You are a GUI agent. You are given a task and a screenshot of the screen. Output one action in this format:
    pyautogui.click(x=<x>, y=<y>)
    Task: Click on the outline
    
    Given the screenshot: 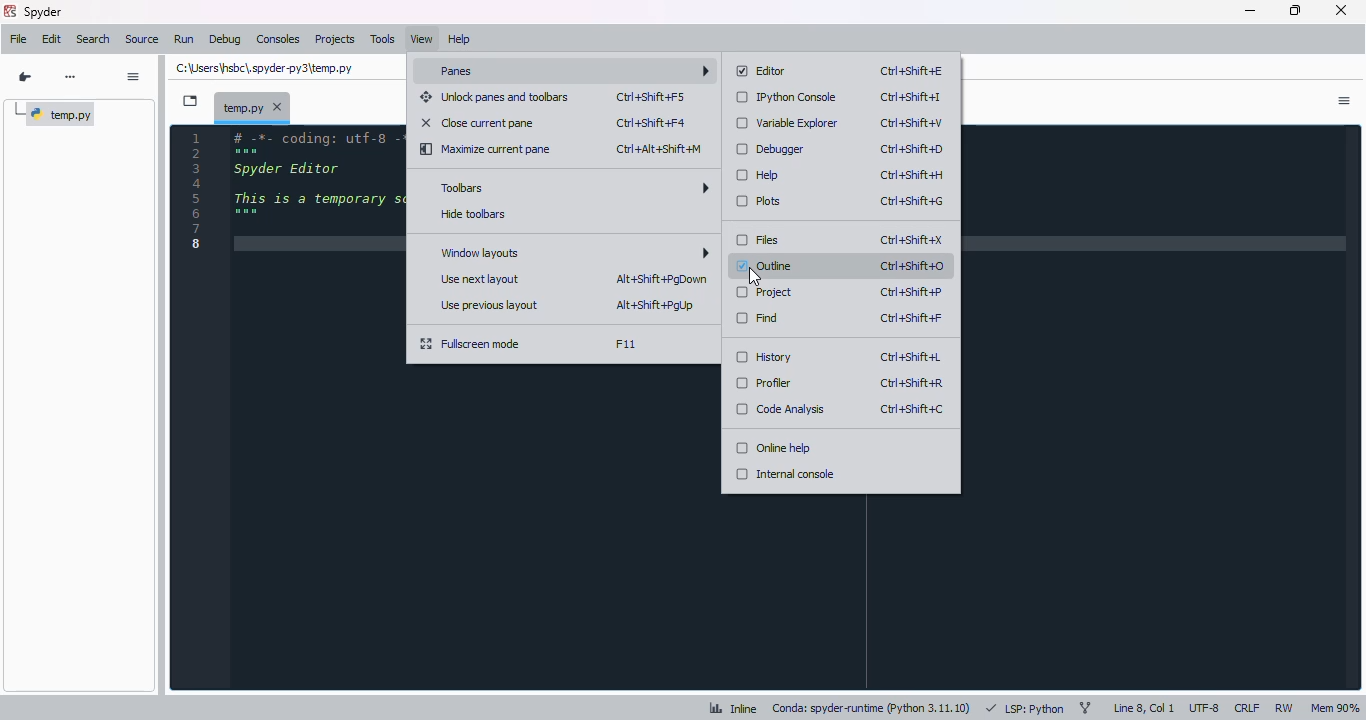 What is the action you would take?
    pyautogui.click(x=768, y=267)
    